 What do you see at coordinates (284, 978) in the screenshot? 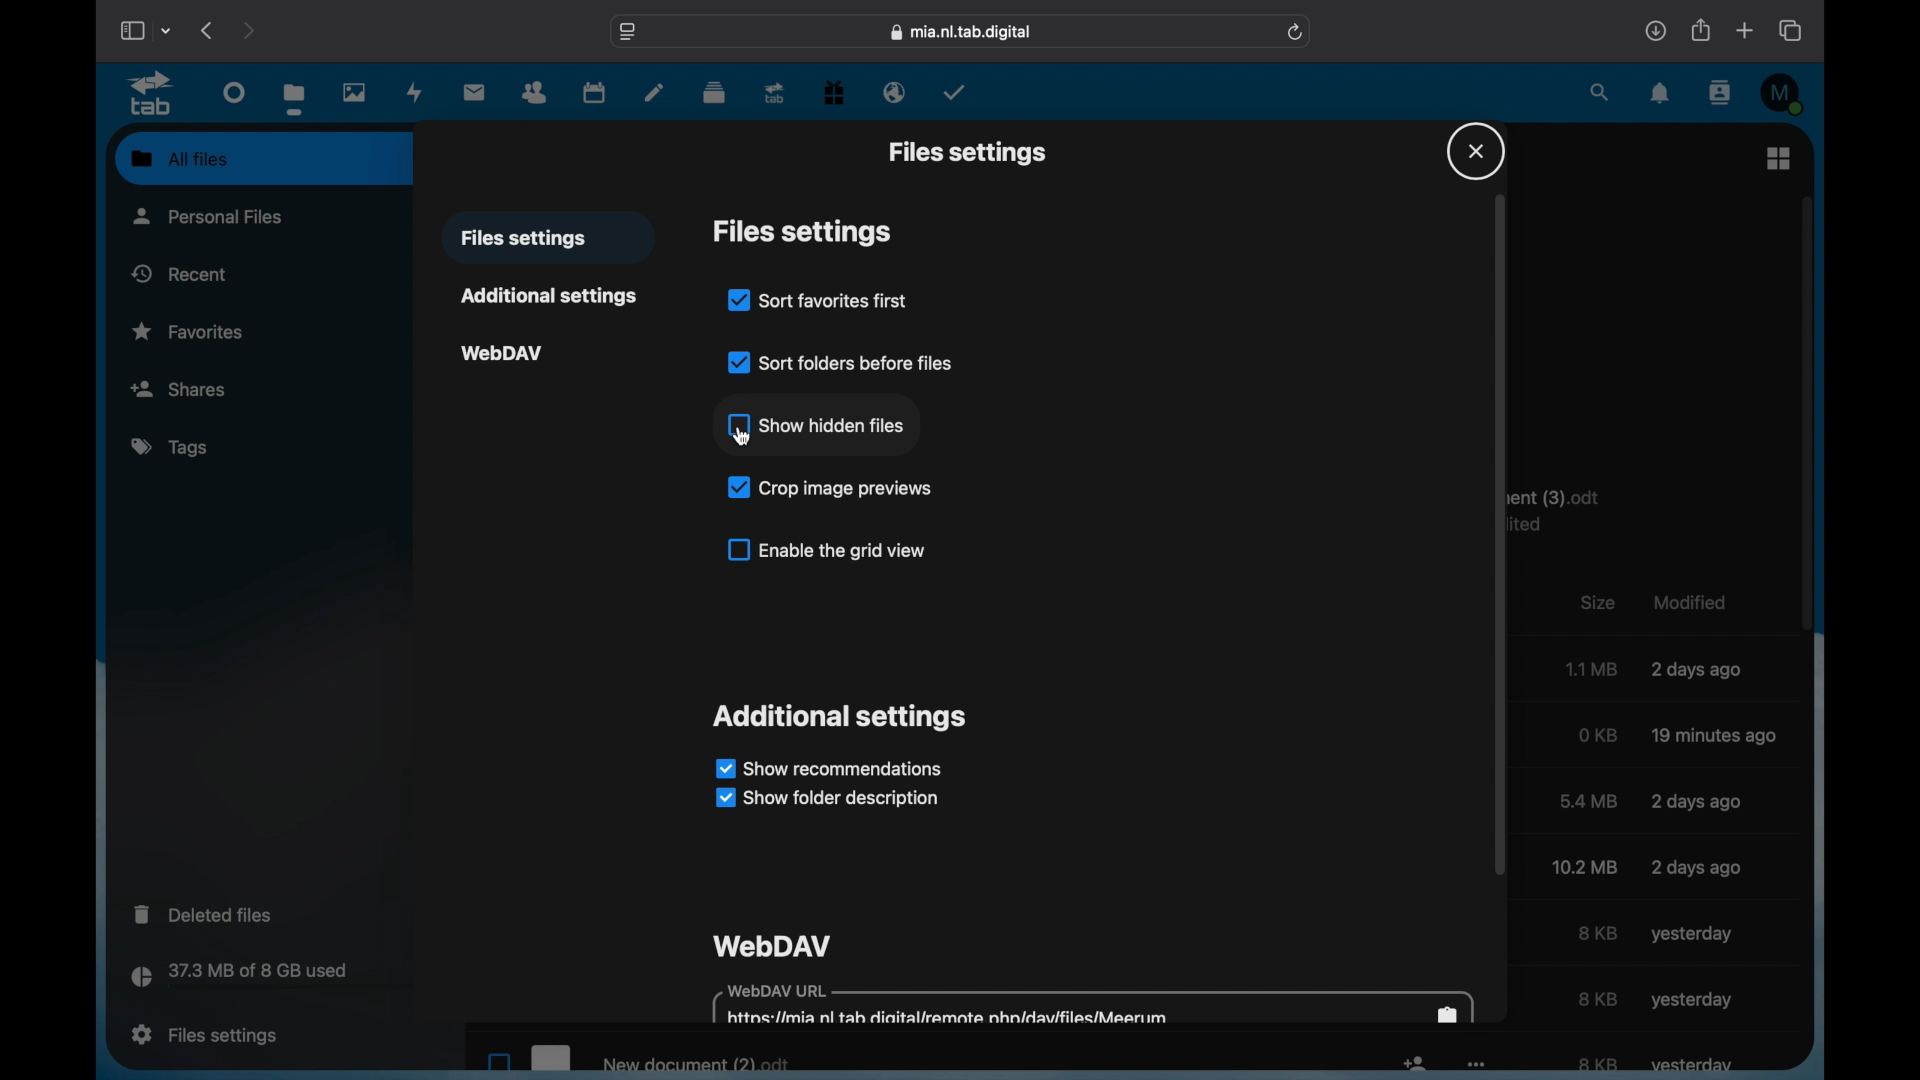
I see `storage` at bounding box center [284, 978].